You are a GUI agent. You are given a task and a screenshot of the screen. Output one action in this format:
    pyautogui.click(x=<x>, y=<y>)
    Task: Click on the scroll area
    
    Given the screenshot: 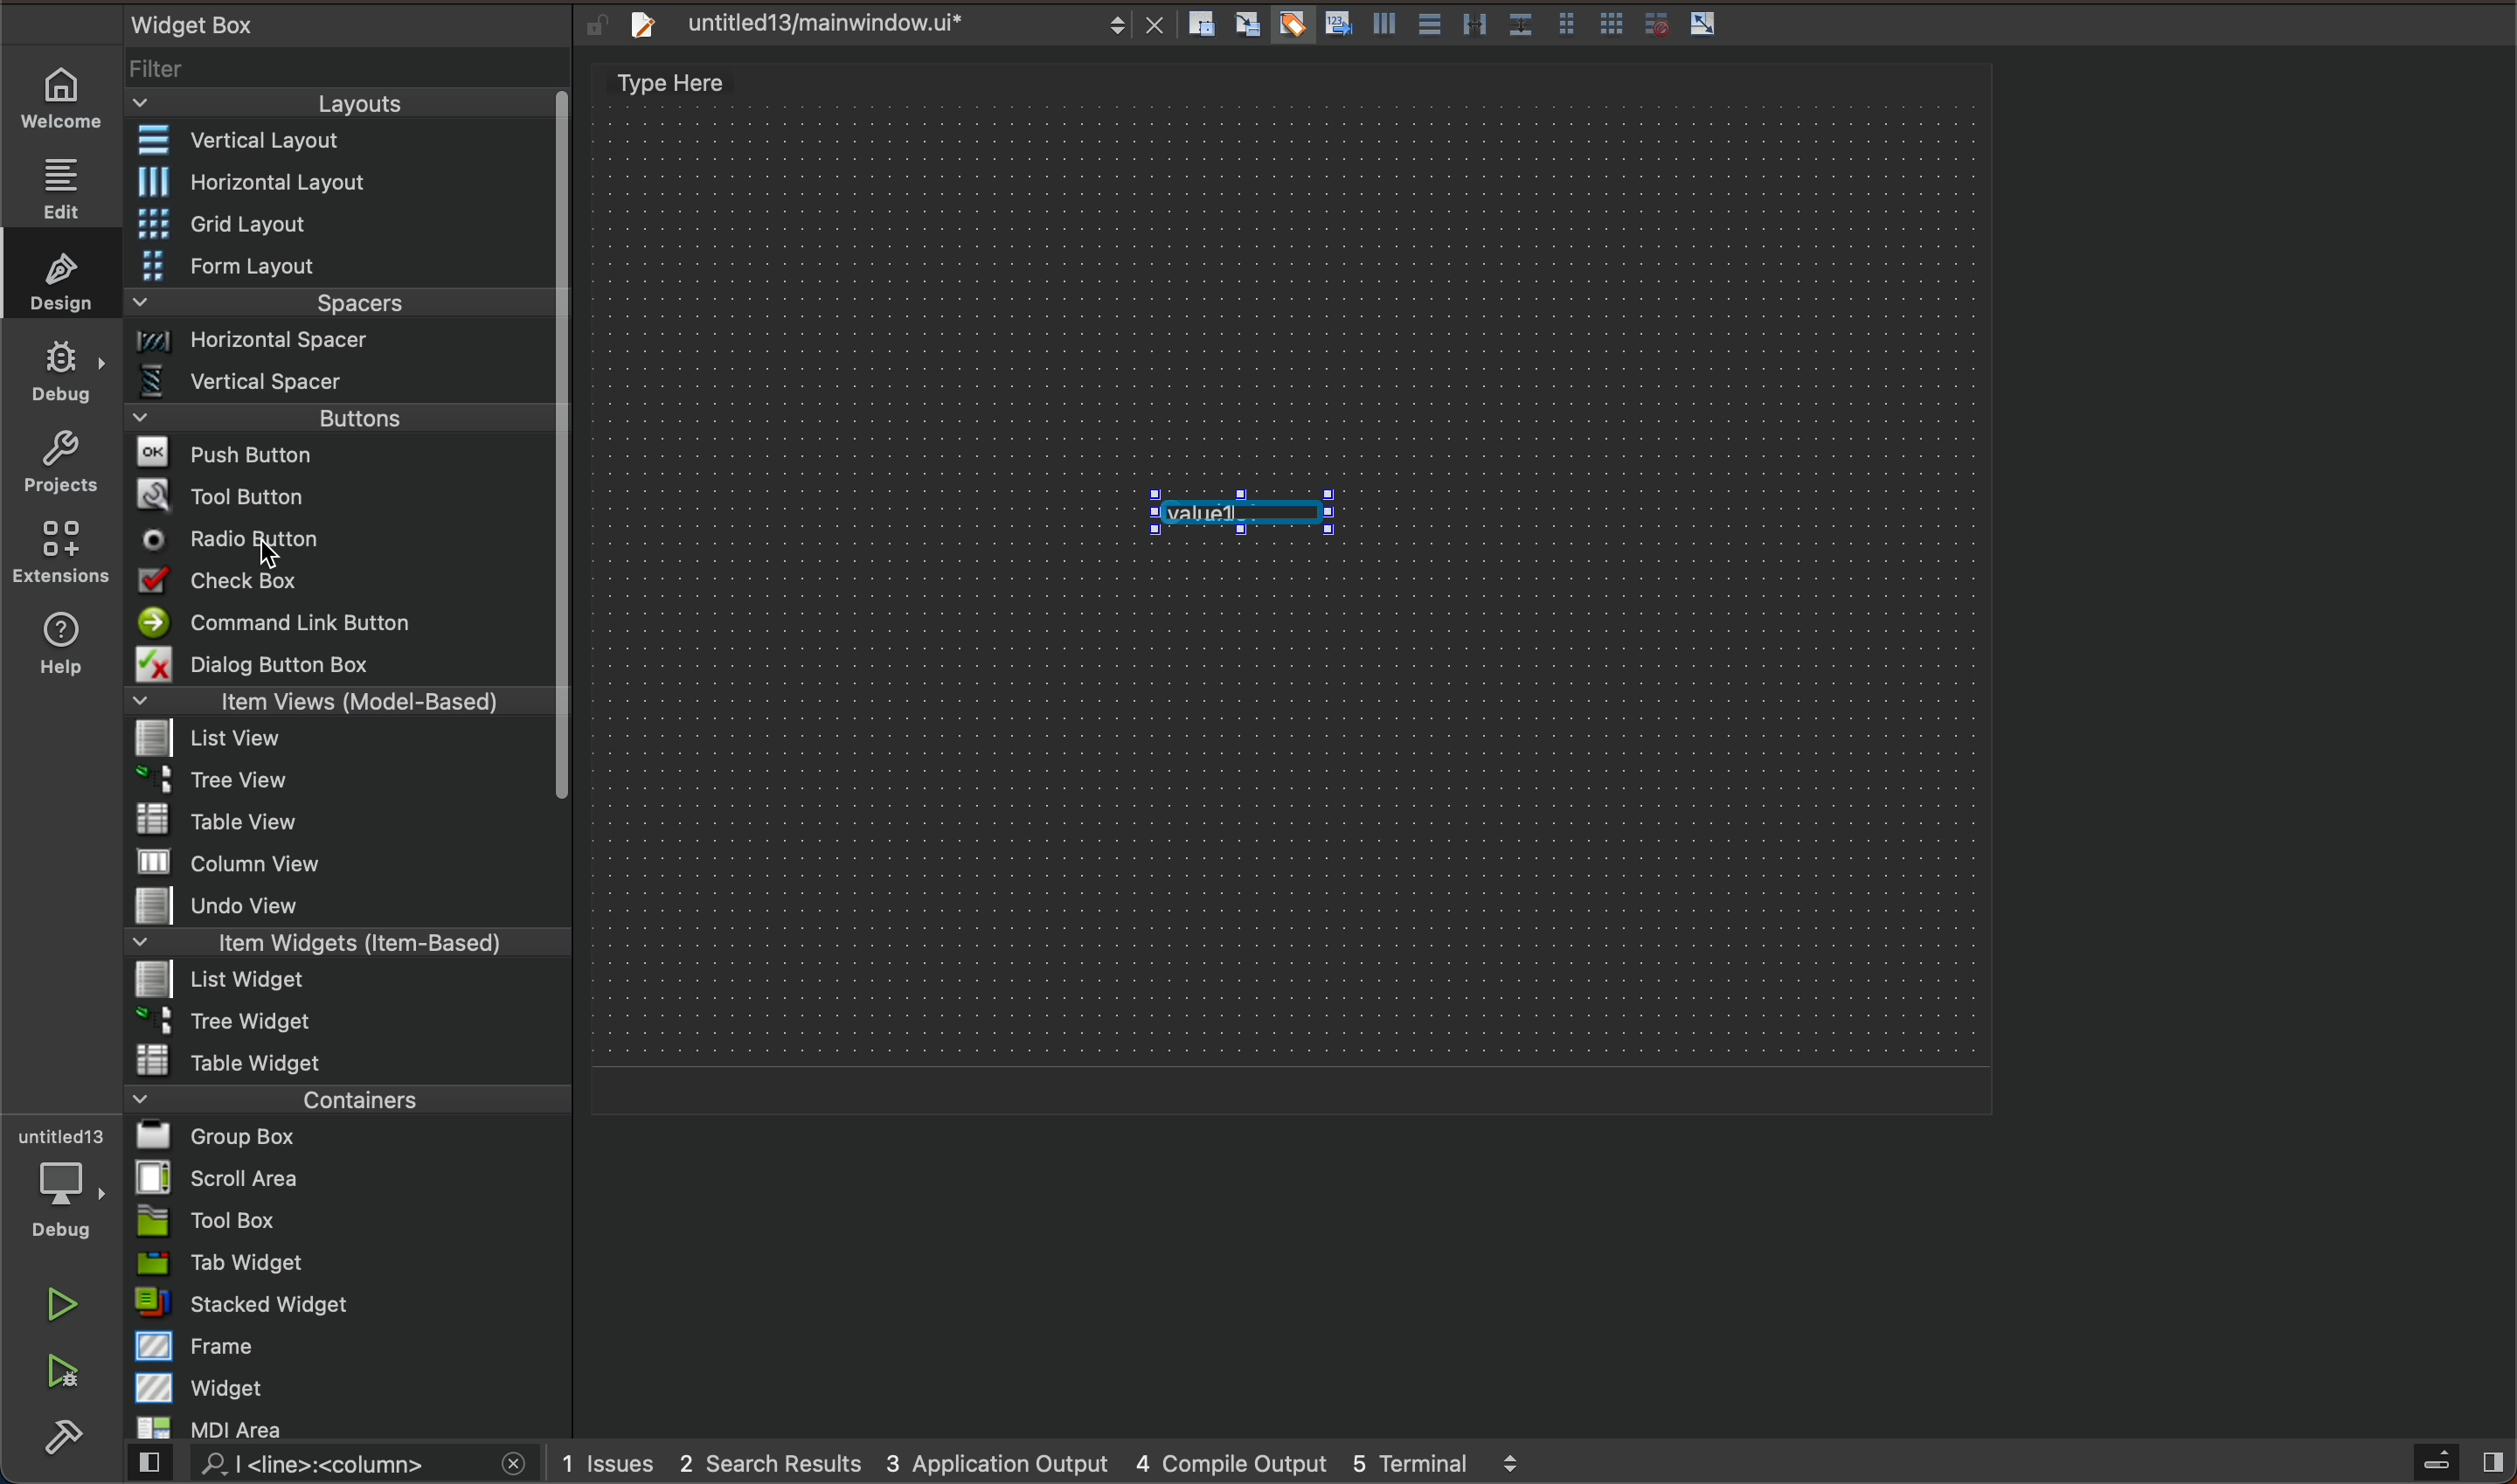 What is the action you would take?
    pyautogui.click(x=348, y=1177)
    